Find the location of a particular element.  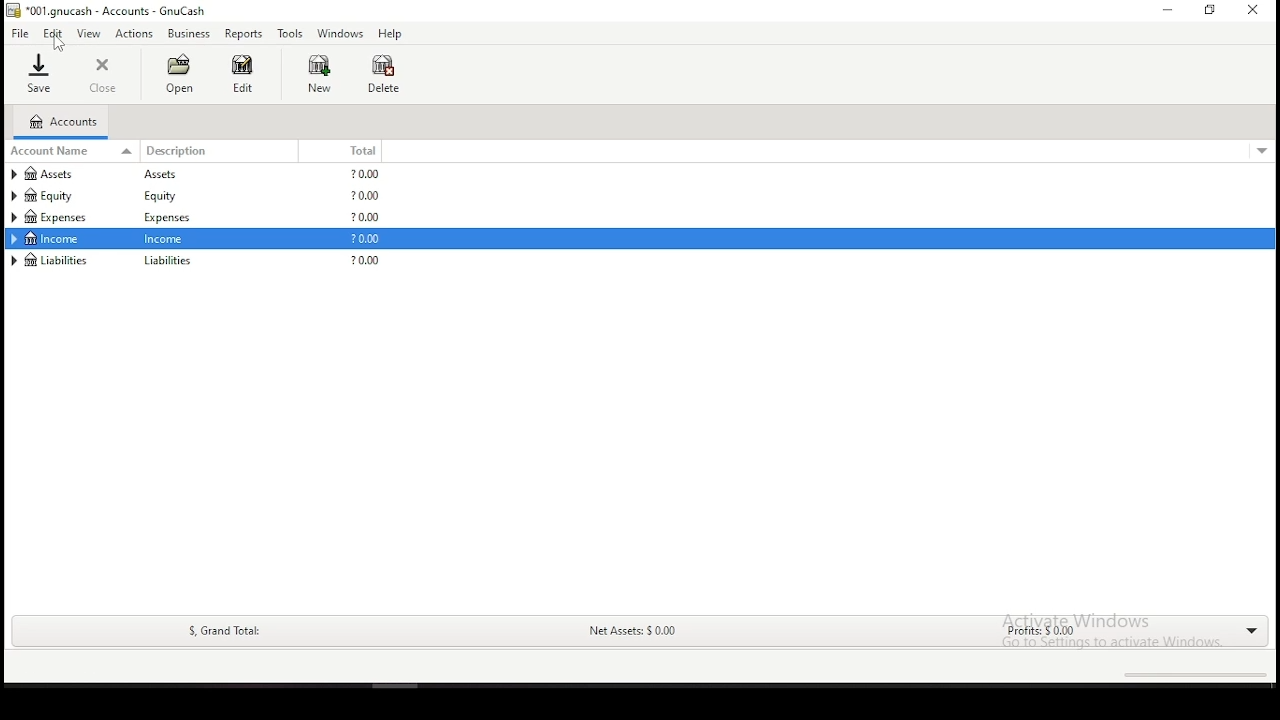

edits is located at coordinates (54, 33).